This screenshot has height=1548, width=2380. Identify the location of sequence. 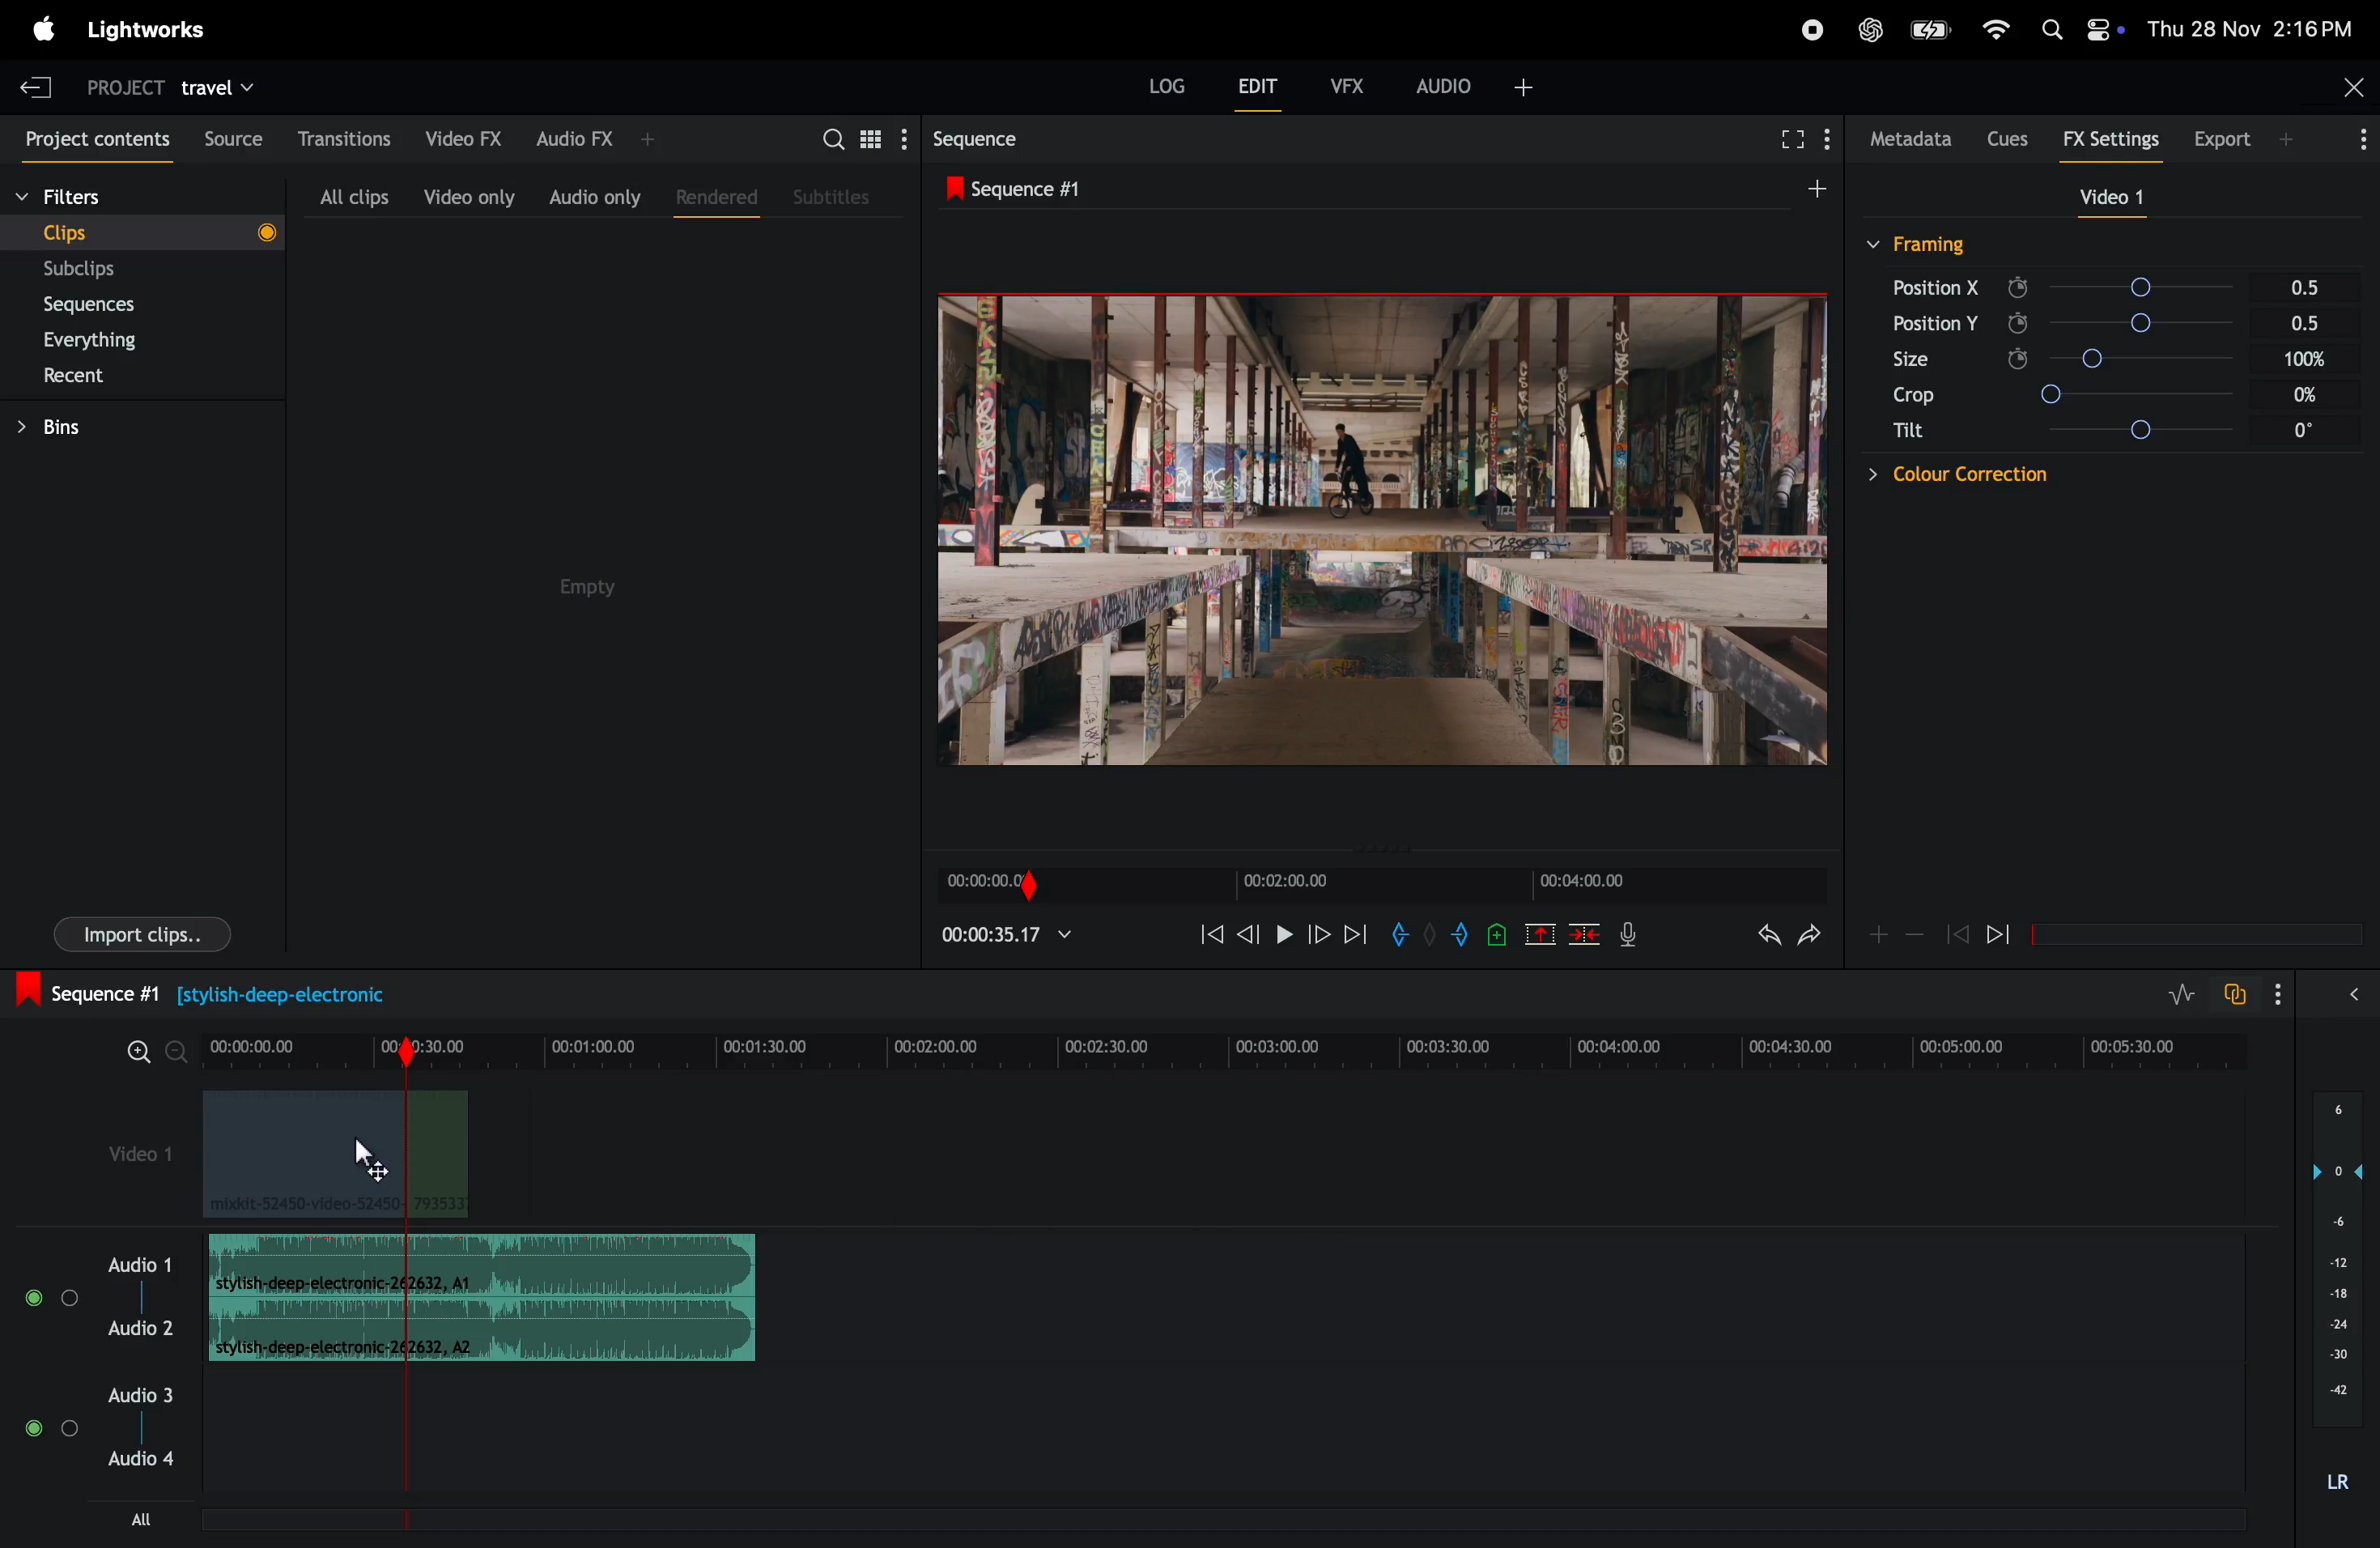
(1028, 187).